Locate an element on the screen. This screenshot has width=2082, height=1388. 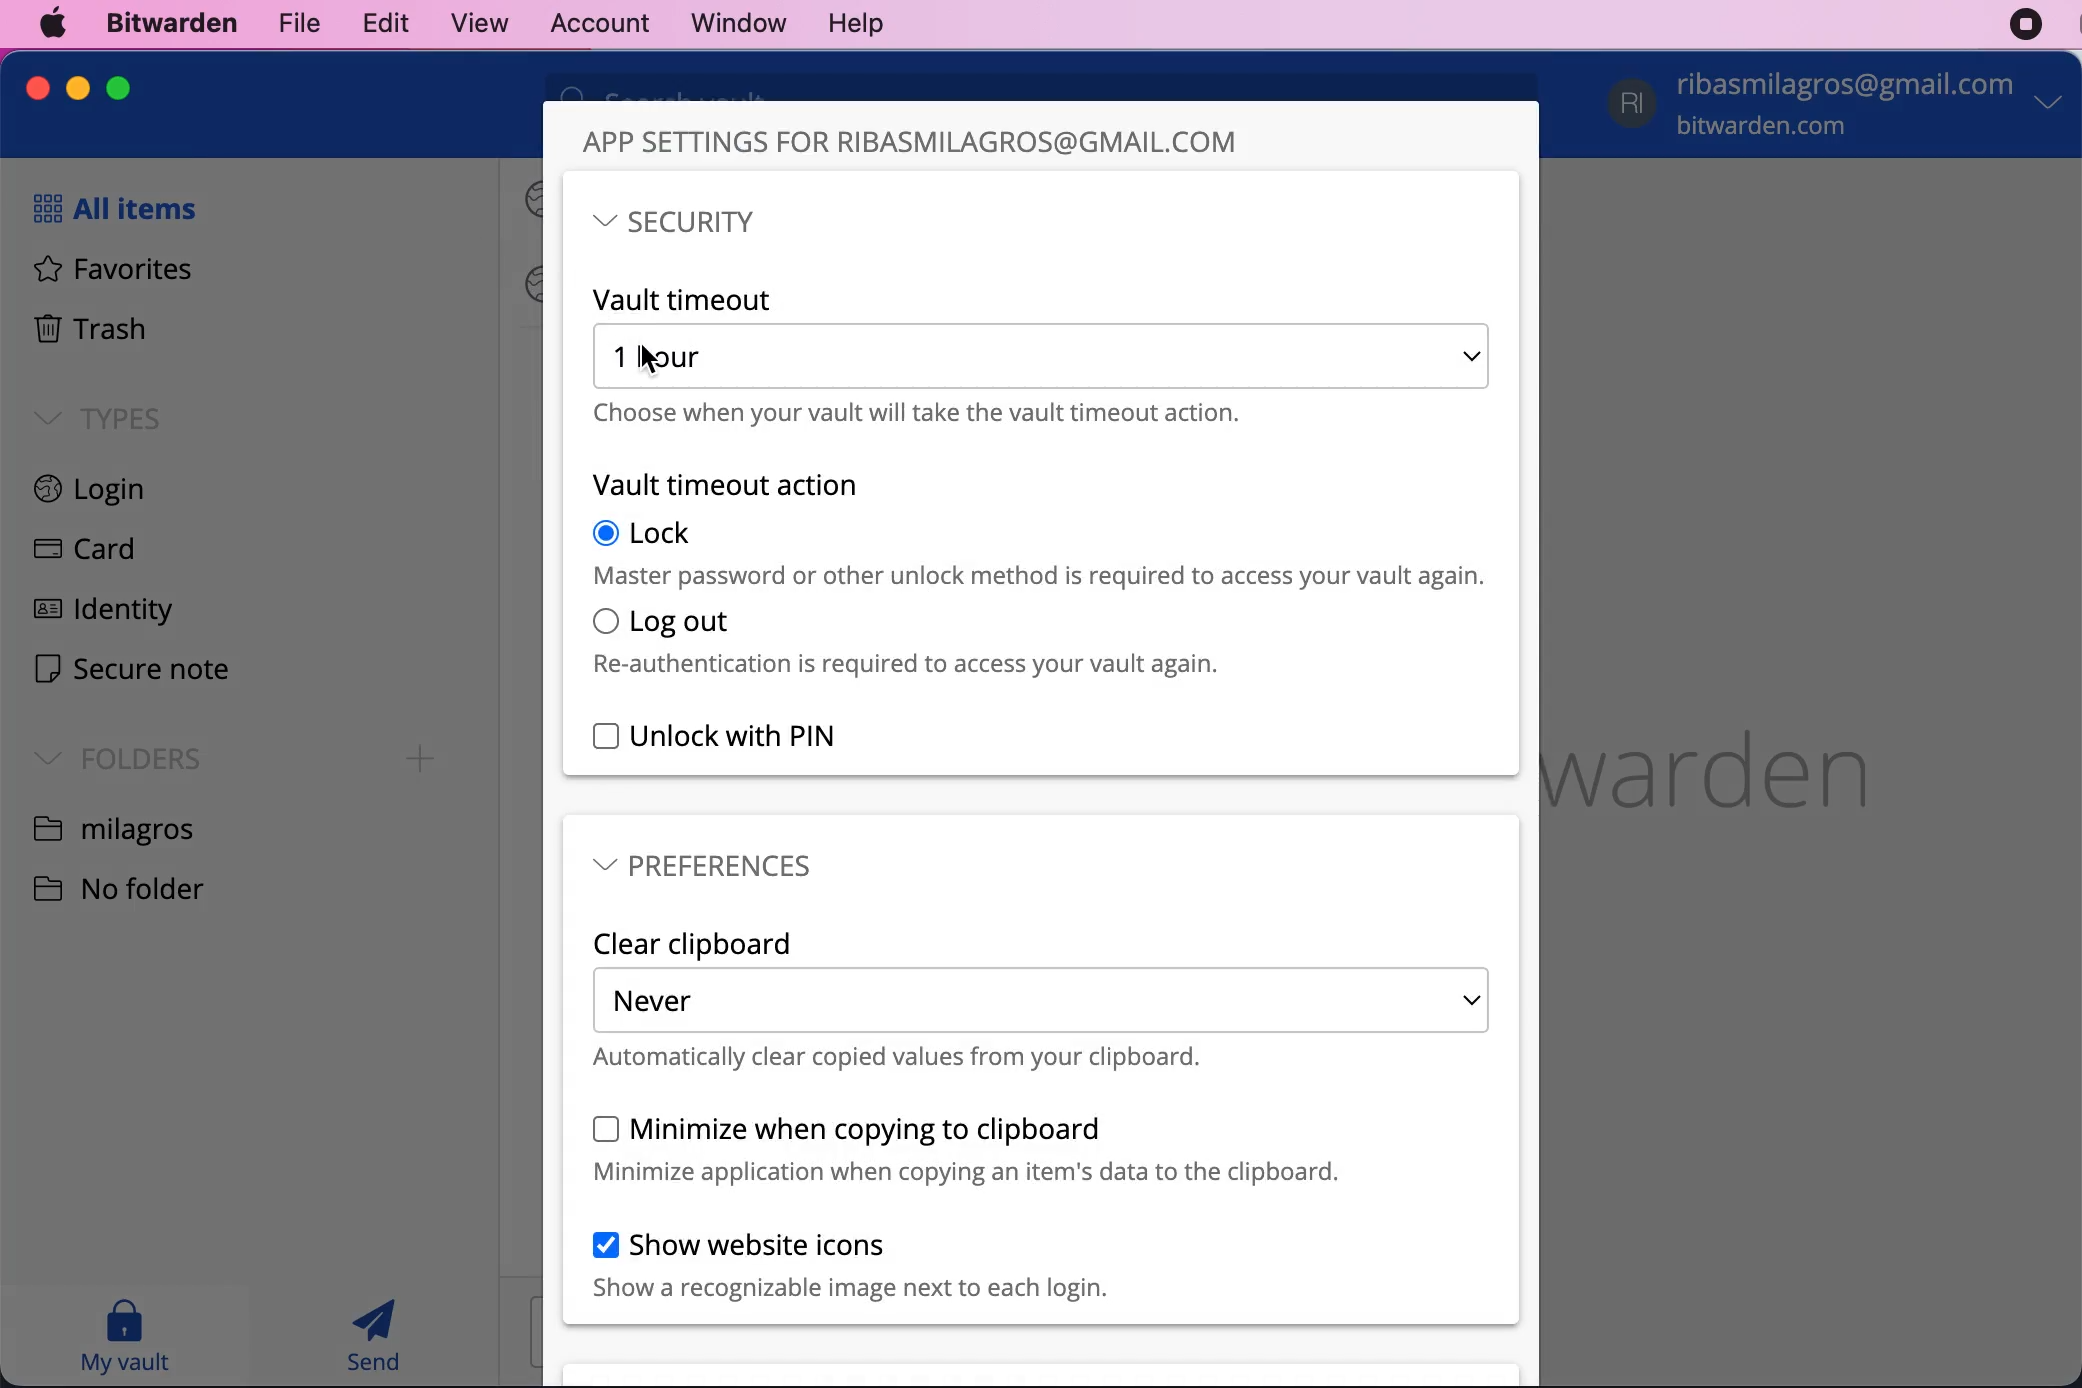
file is located at coordinates (295, 22).